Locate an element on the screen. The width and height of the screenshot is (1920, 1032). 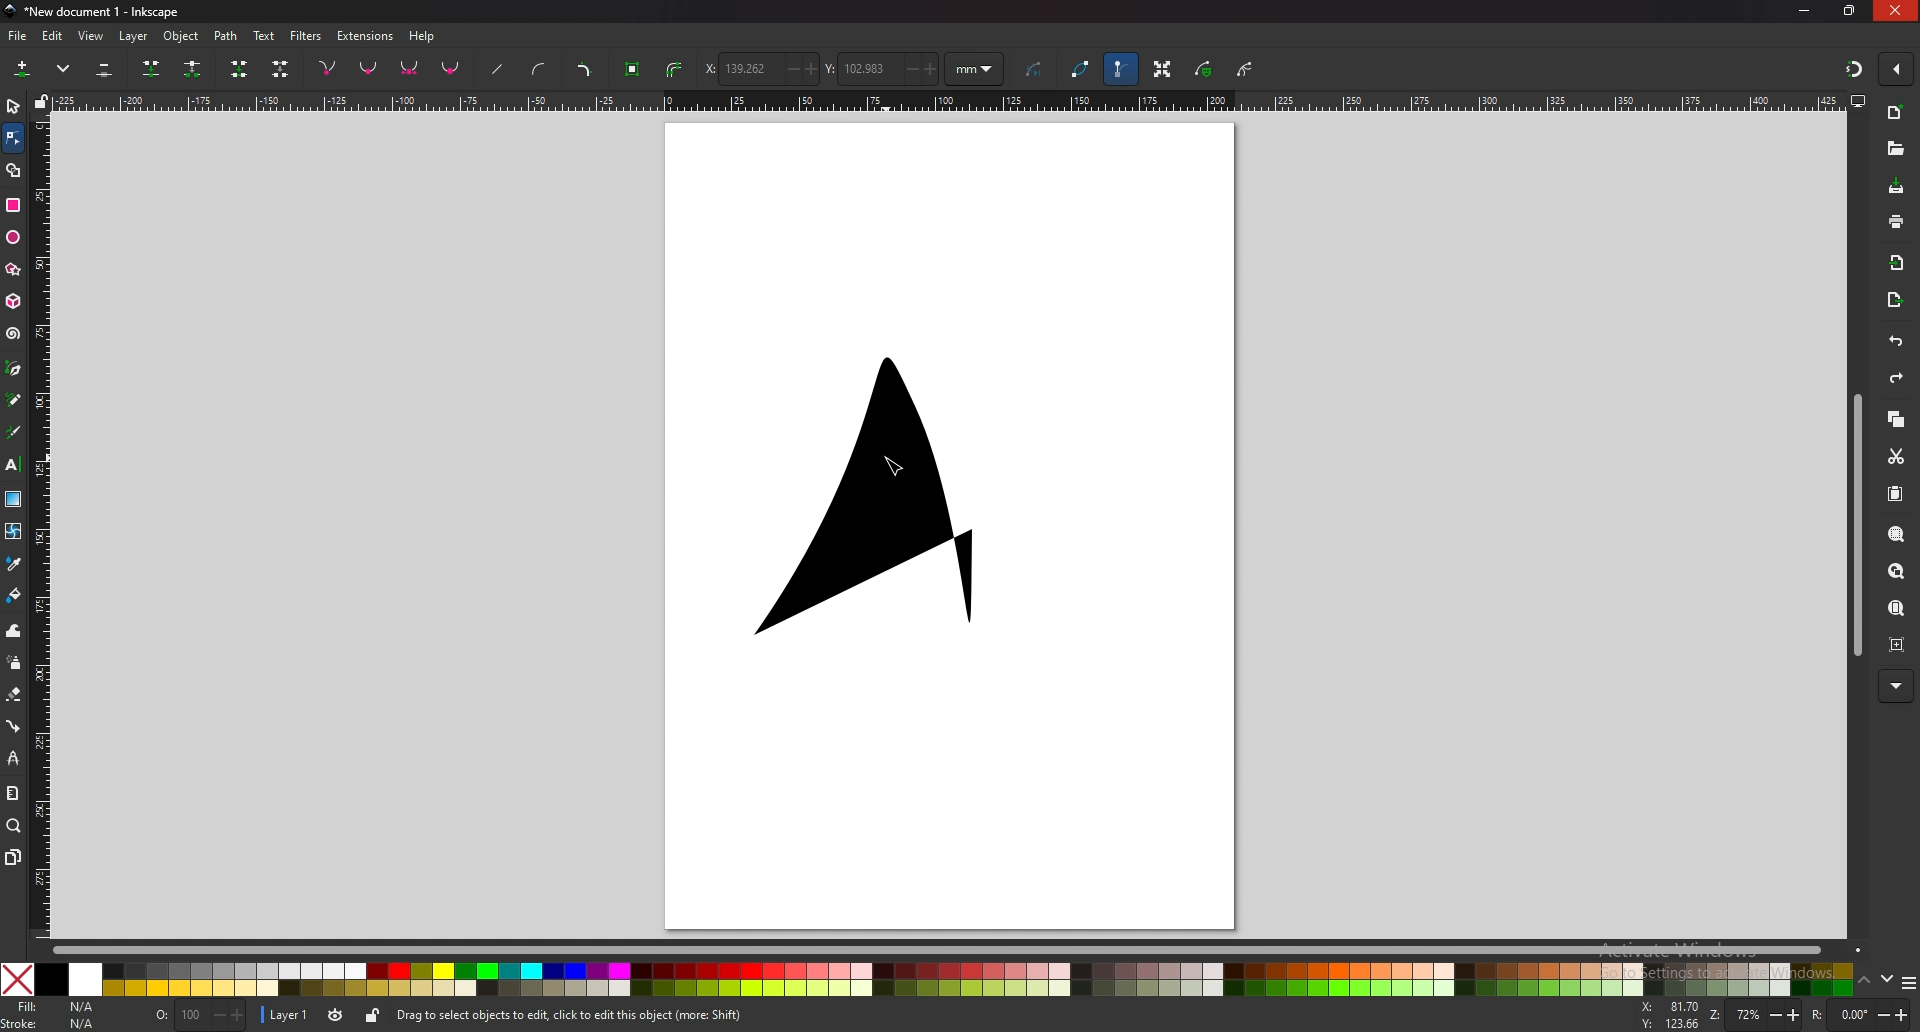
path is located at coordinates (227, 37).